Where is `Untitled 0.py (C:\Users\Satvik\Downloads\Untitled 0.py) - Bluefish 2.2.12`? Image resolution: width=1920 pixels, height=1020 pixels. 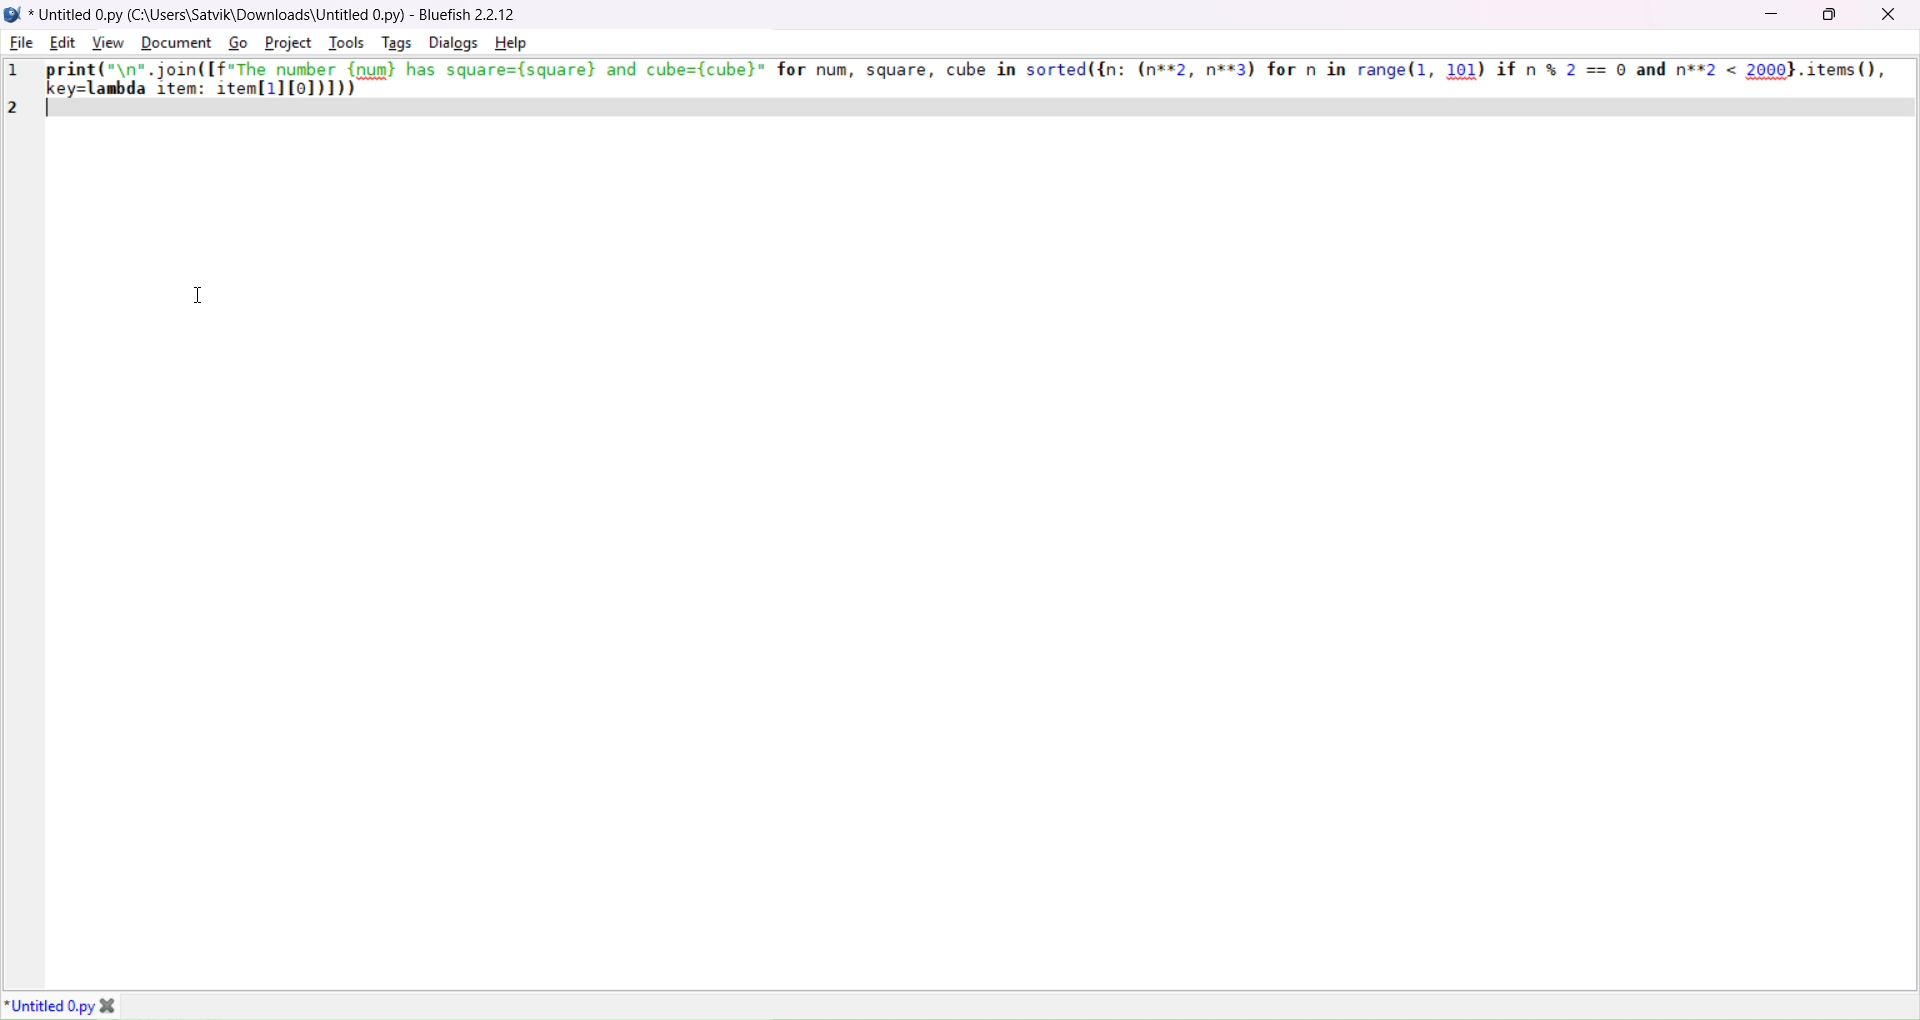
Untitled 0.py (C:\Users\Satvik\Downloads\Untitled 0.py) - Bluefish 2.2.12 is located at coordinates (280, 16).